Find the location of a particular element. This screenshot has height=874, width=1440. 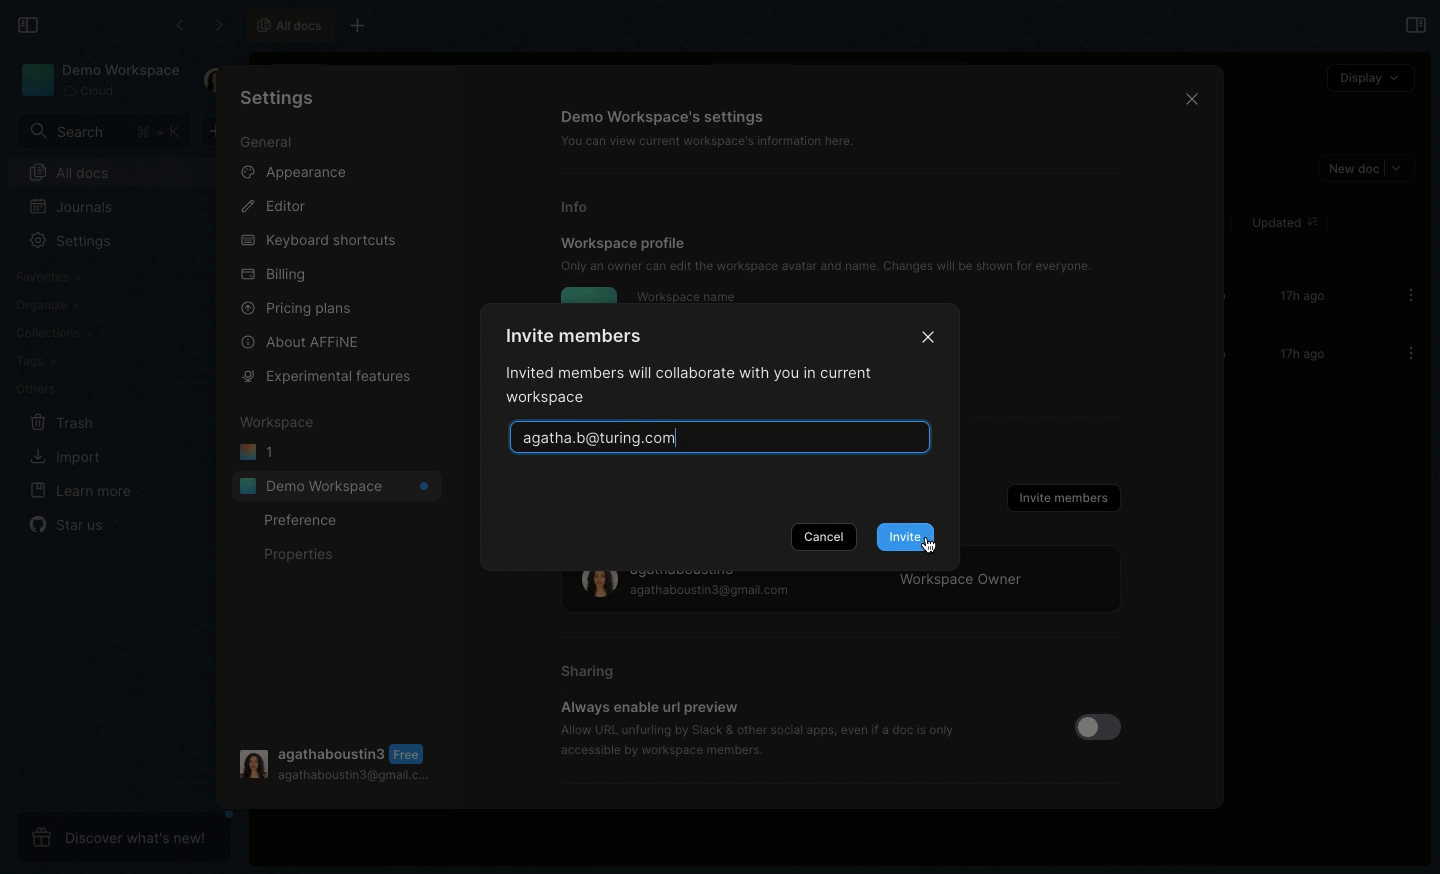

Settings is located at coordinates (73, 240).